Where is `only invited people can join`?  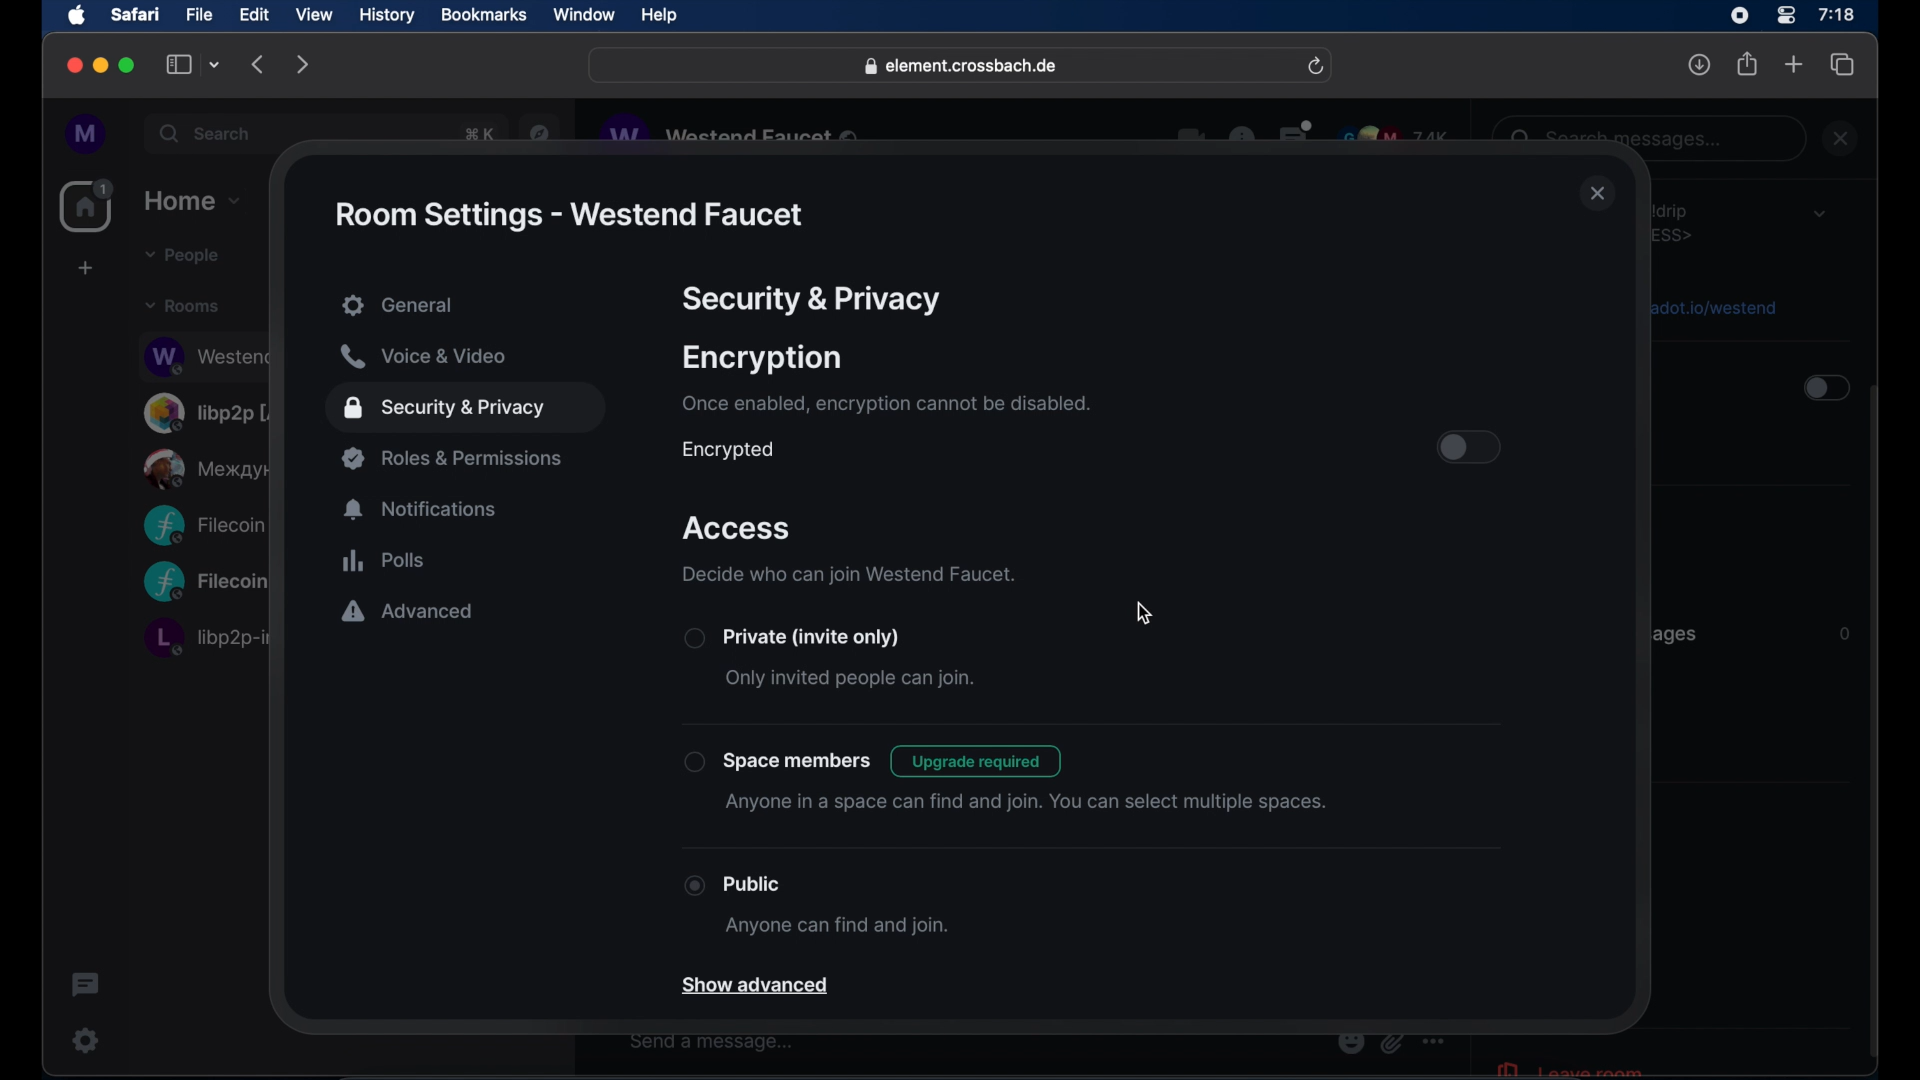
only invited people can join is located at coordinates (849, 680).